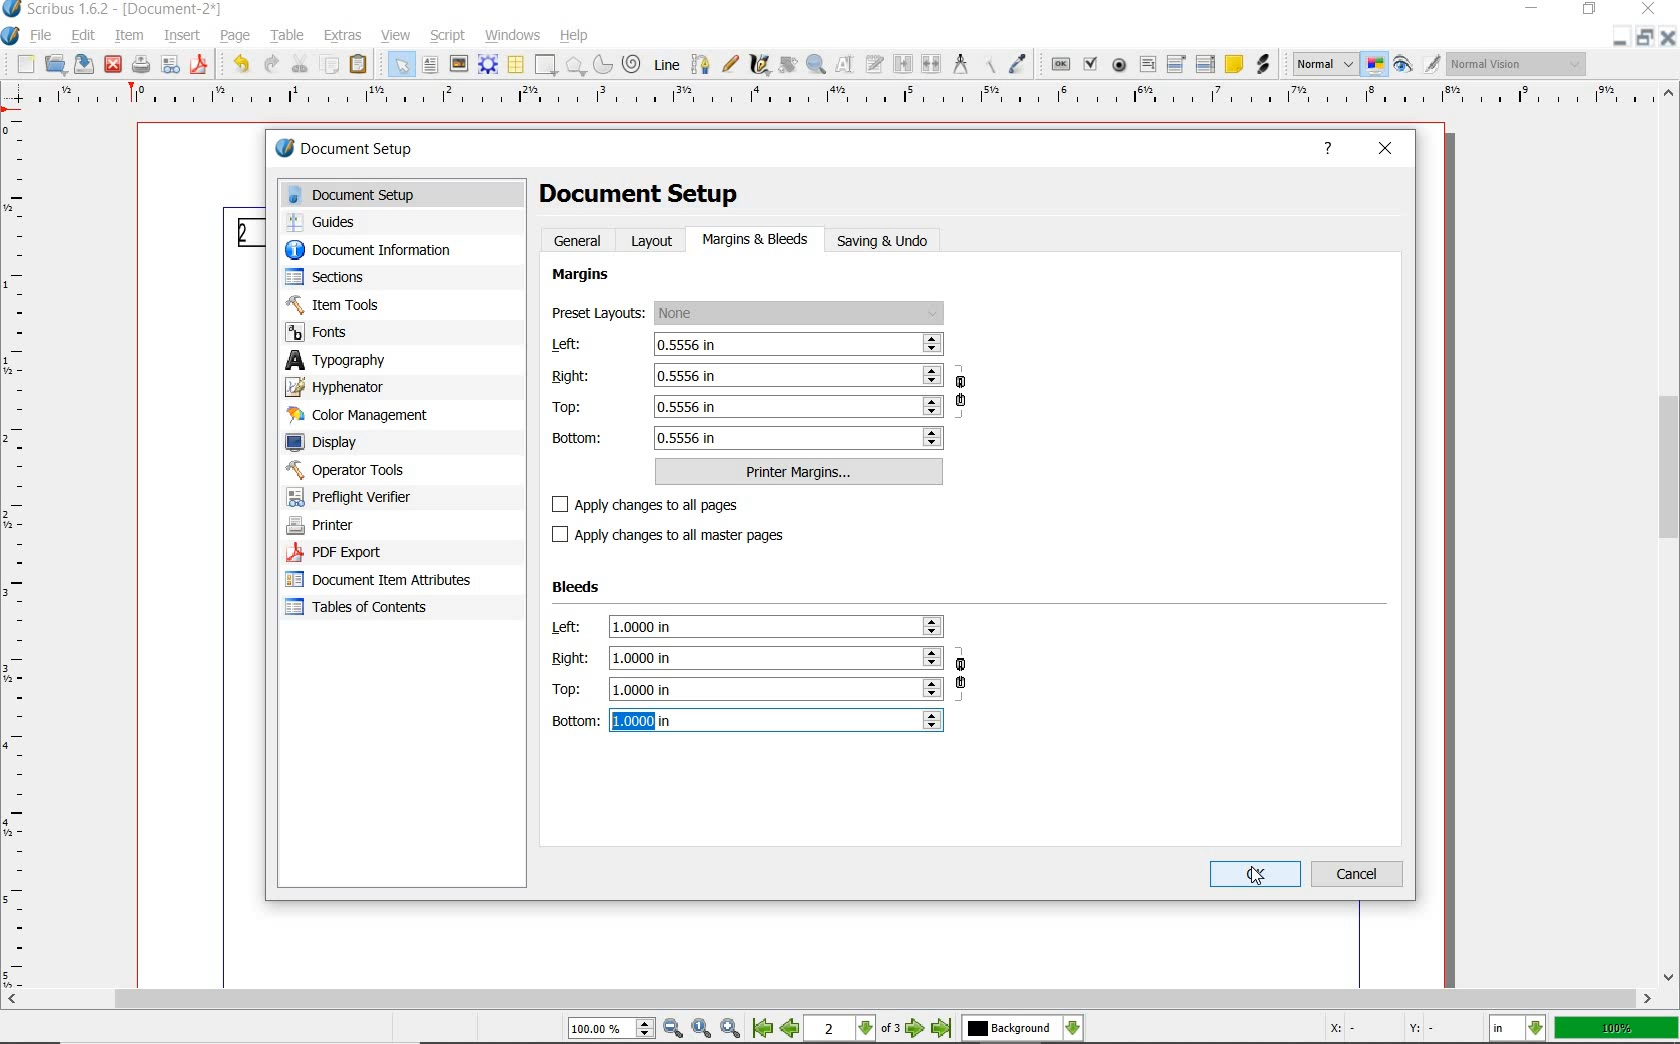 Image resolution: width=1680 pixels, height=1044 pixels. Describe the element at coordinates (756, 241) in the screenshot. I see `margins & bleeds` at that location.